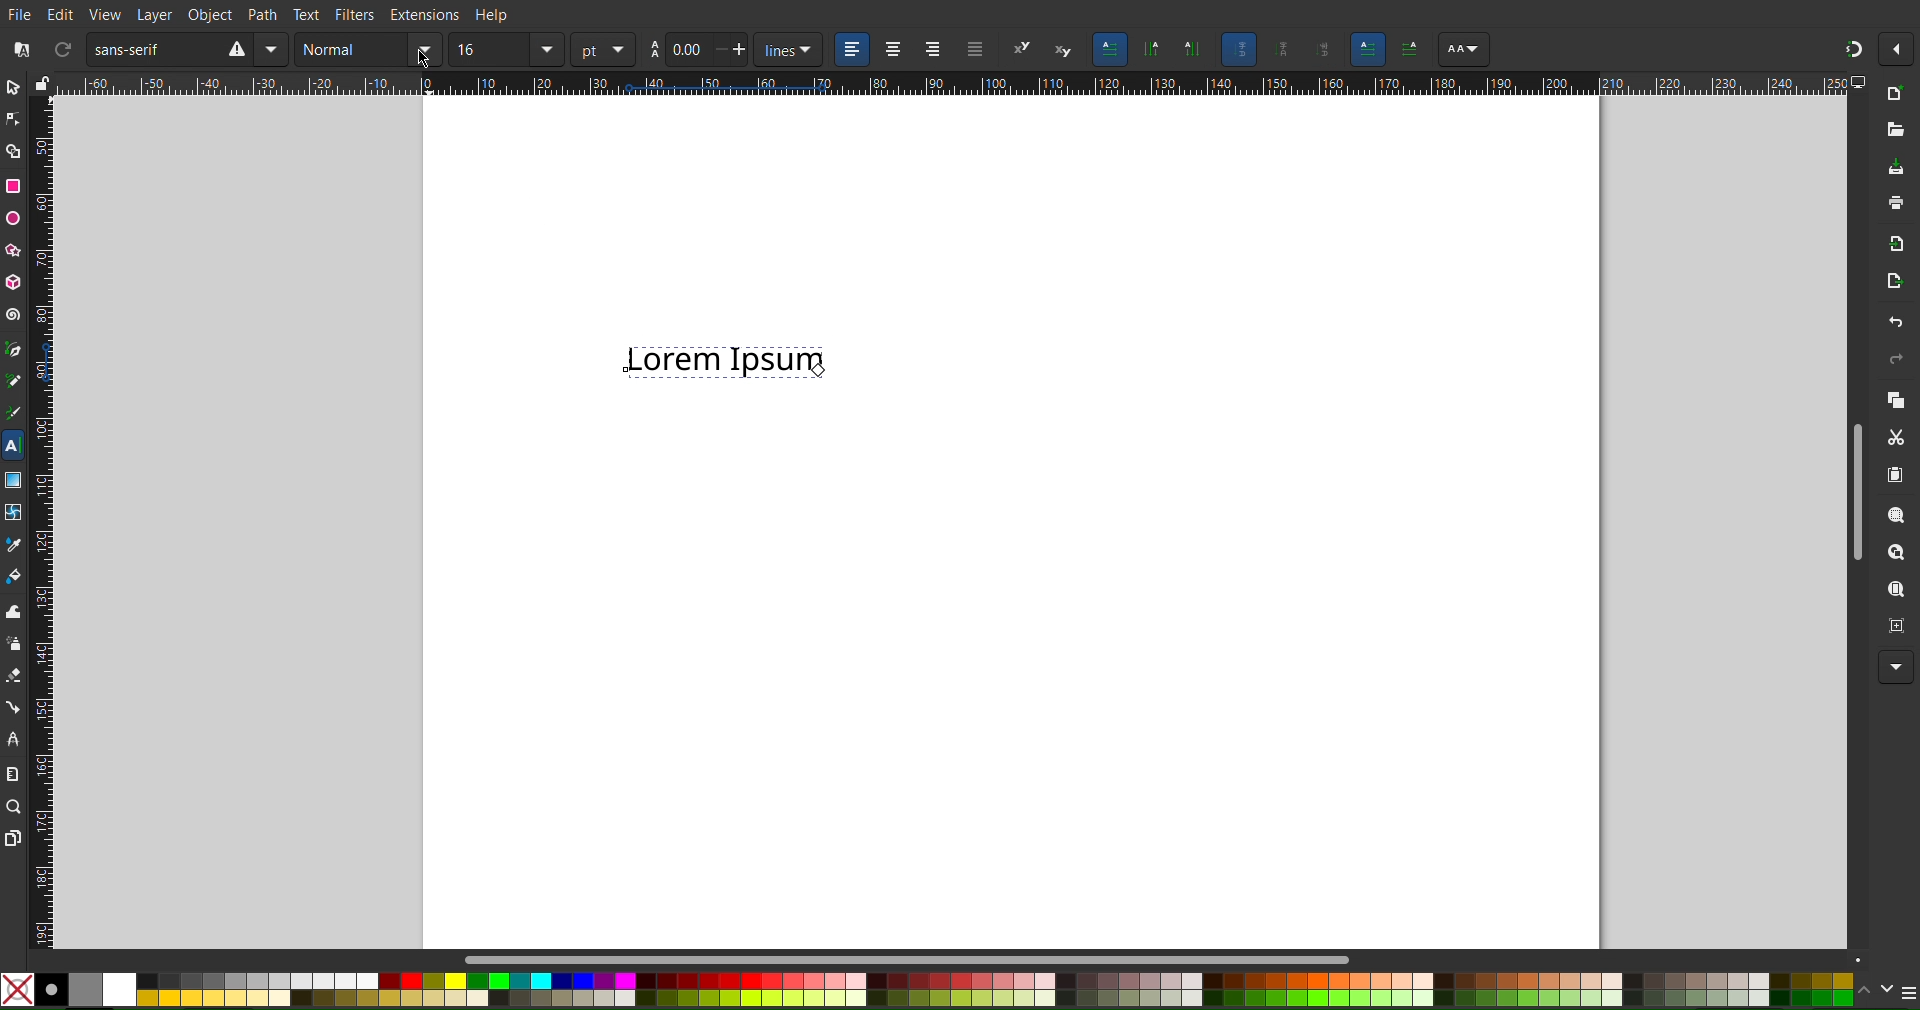  What do you see at coordinates (14, 642) in the screenshot?
I see `Spray Tool` at bounding box center [14, 642].